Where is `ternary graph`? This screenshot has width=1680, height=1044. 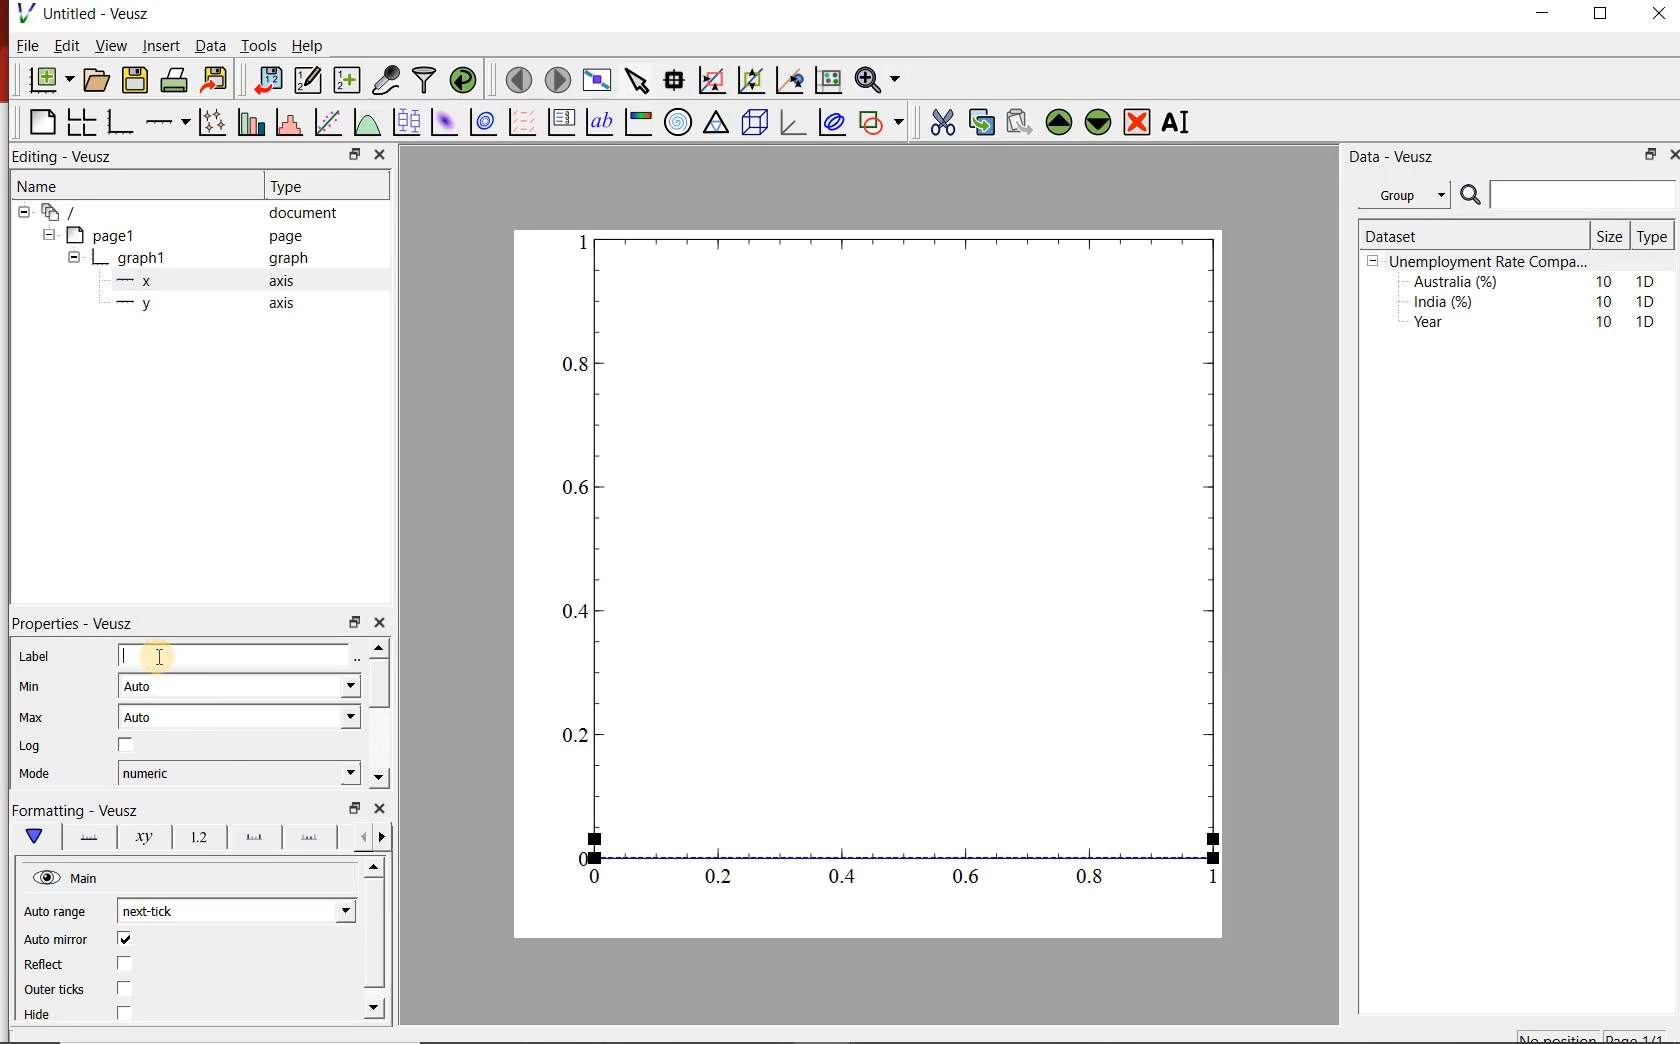
ternary graph is located at coordinates (716, 122).